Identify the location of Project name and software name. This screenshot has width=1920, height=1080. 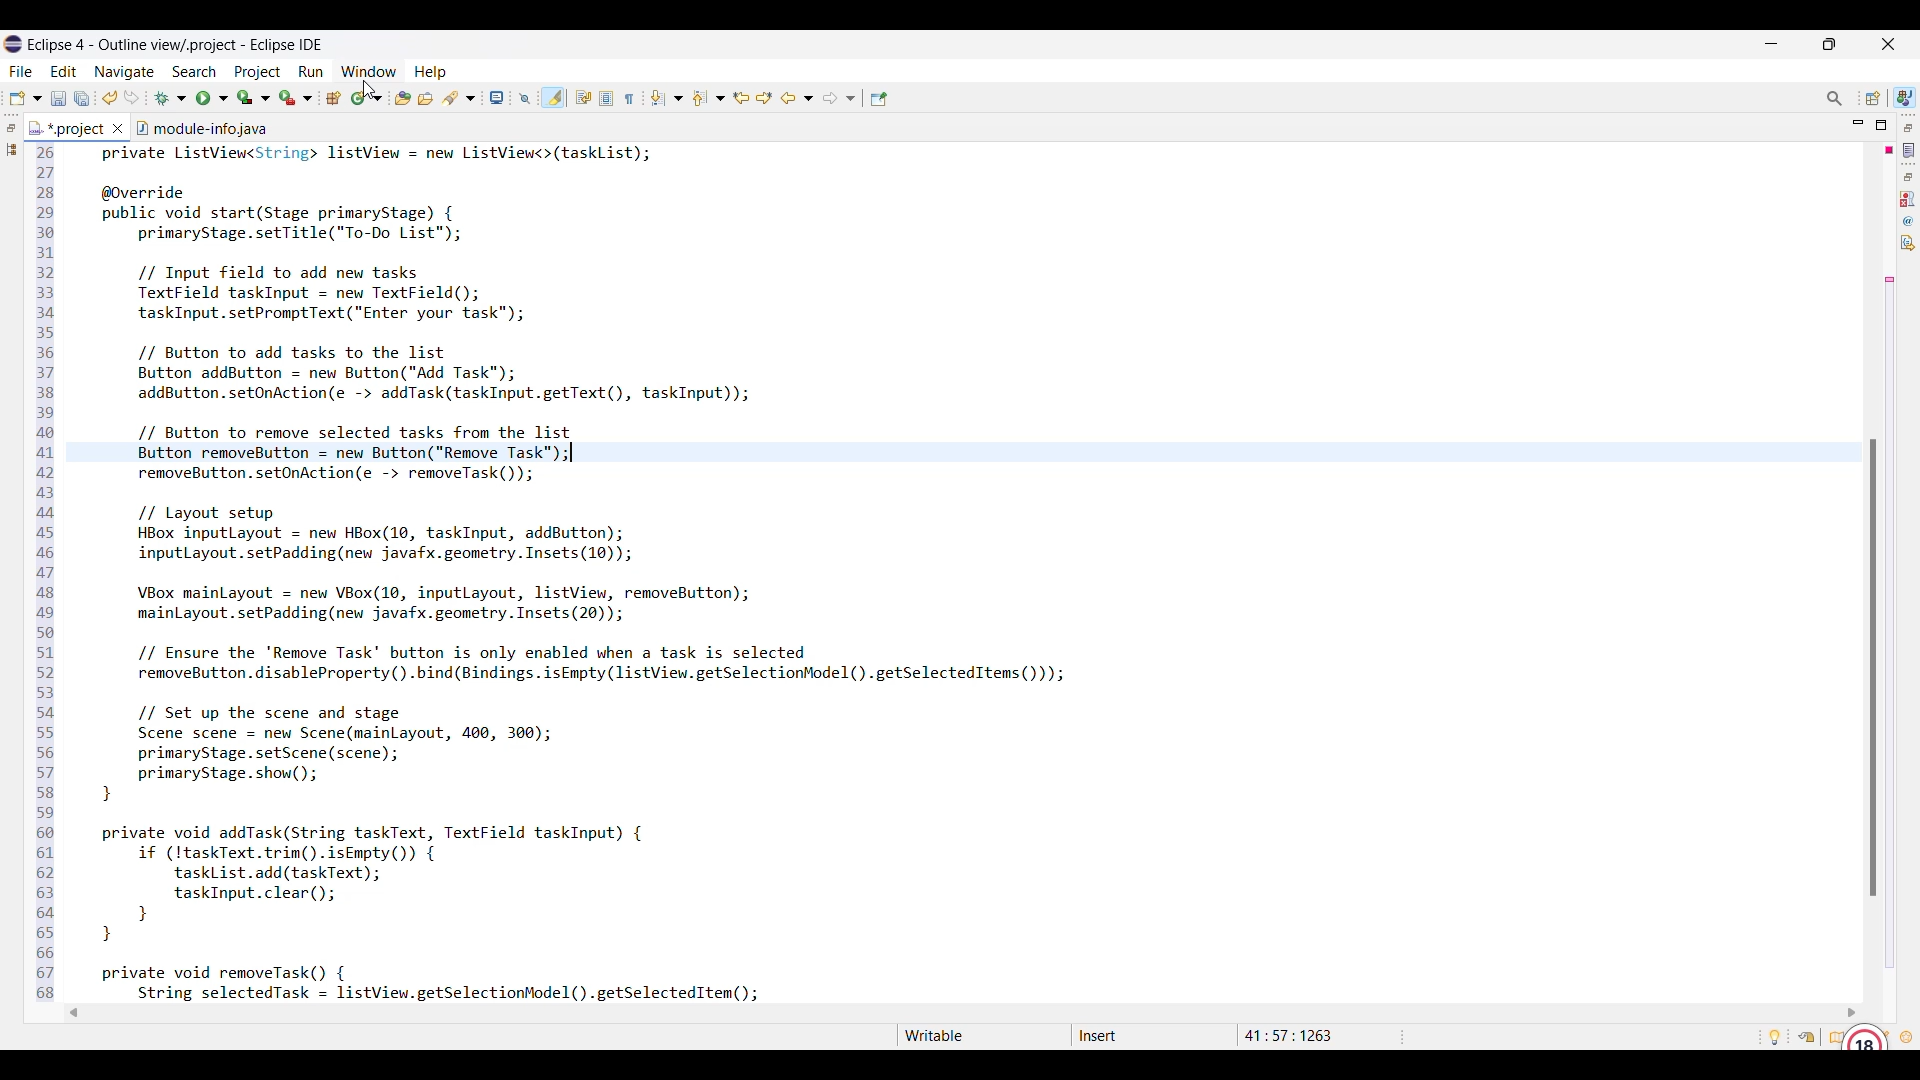
(176, 45).